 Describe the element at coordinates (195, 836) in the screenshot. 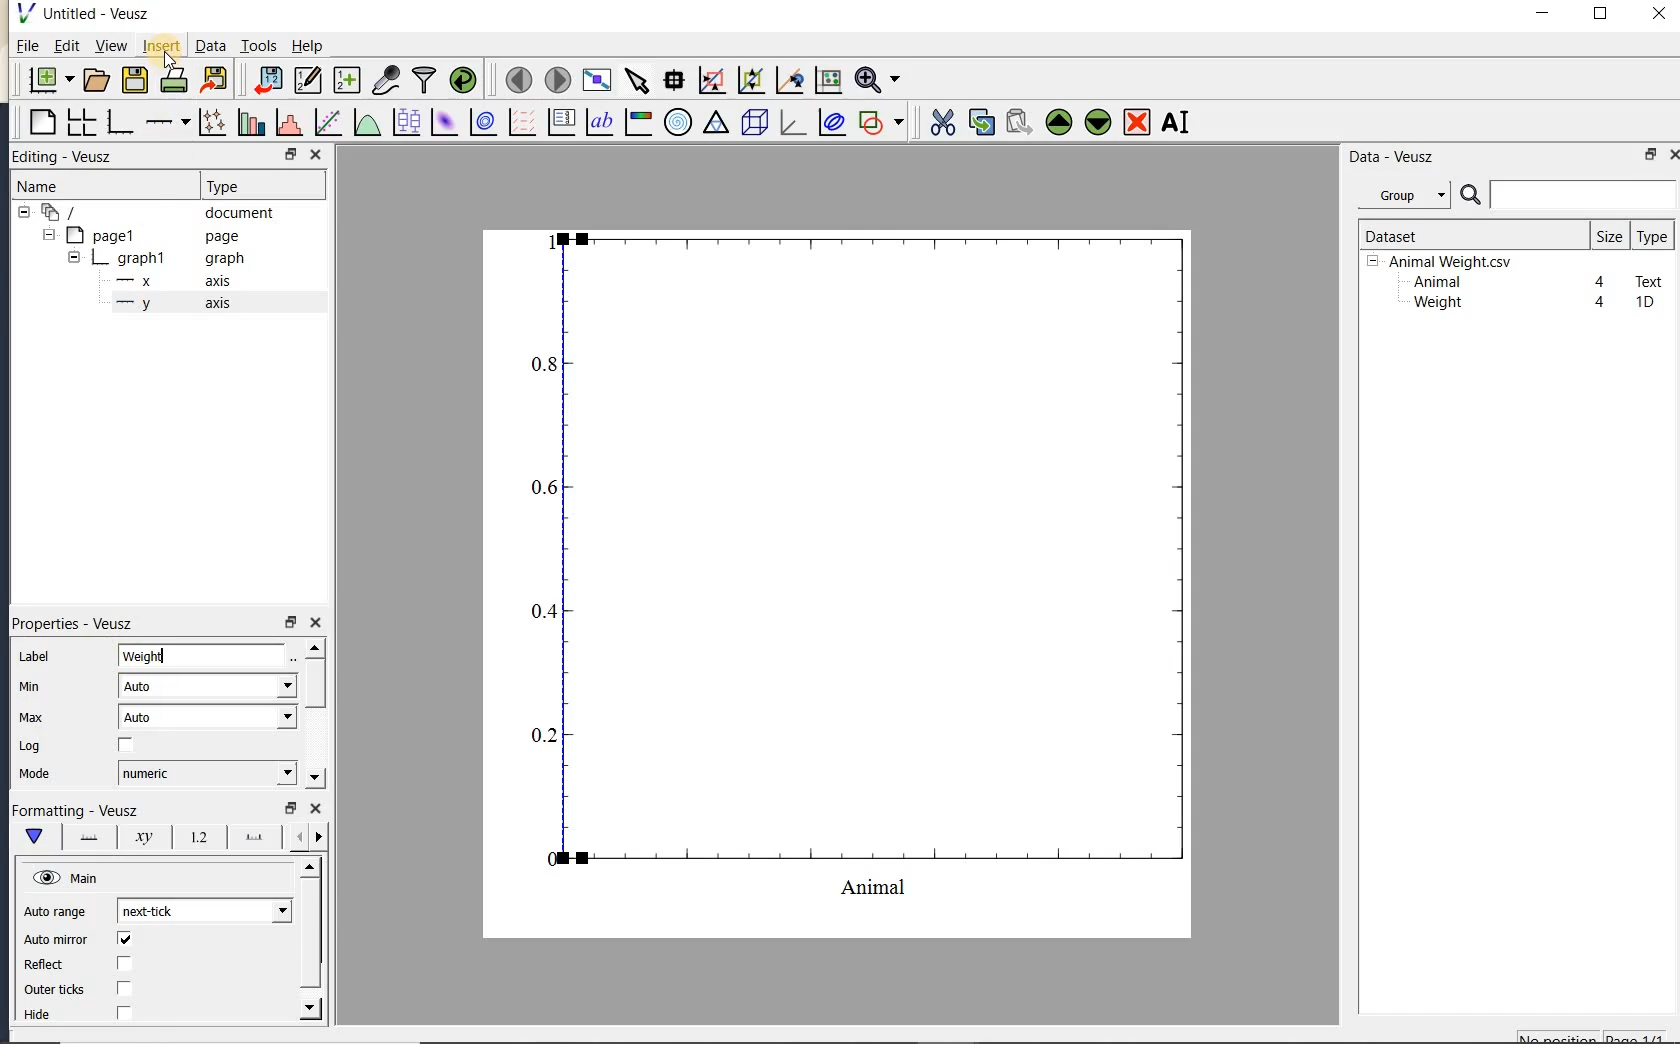

I see `tick labels` at that location.